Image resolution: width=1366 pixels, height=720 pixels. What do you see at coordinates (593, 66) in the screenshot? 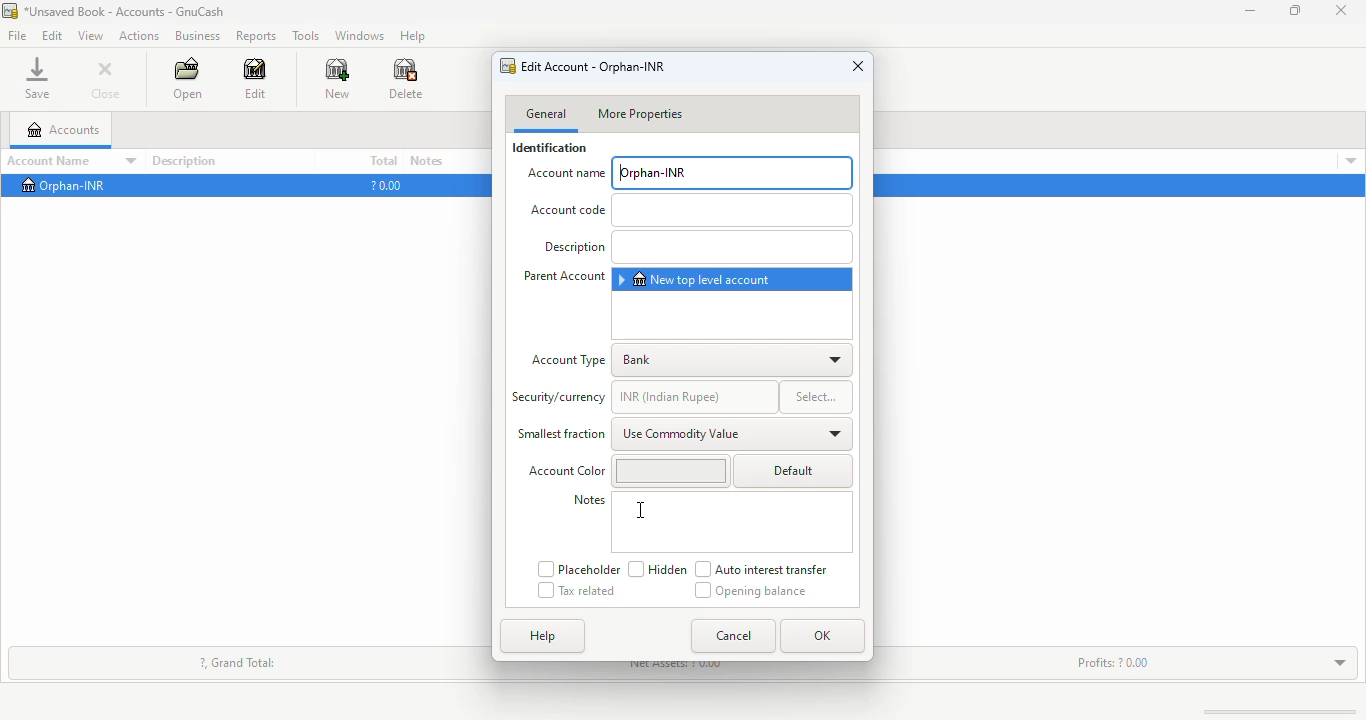
I see `edit account - orphan-INR` at bounding box center [593, 66].